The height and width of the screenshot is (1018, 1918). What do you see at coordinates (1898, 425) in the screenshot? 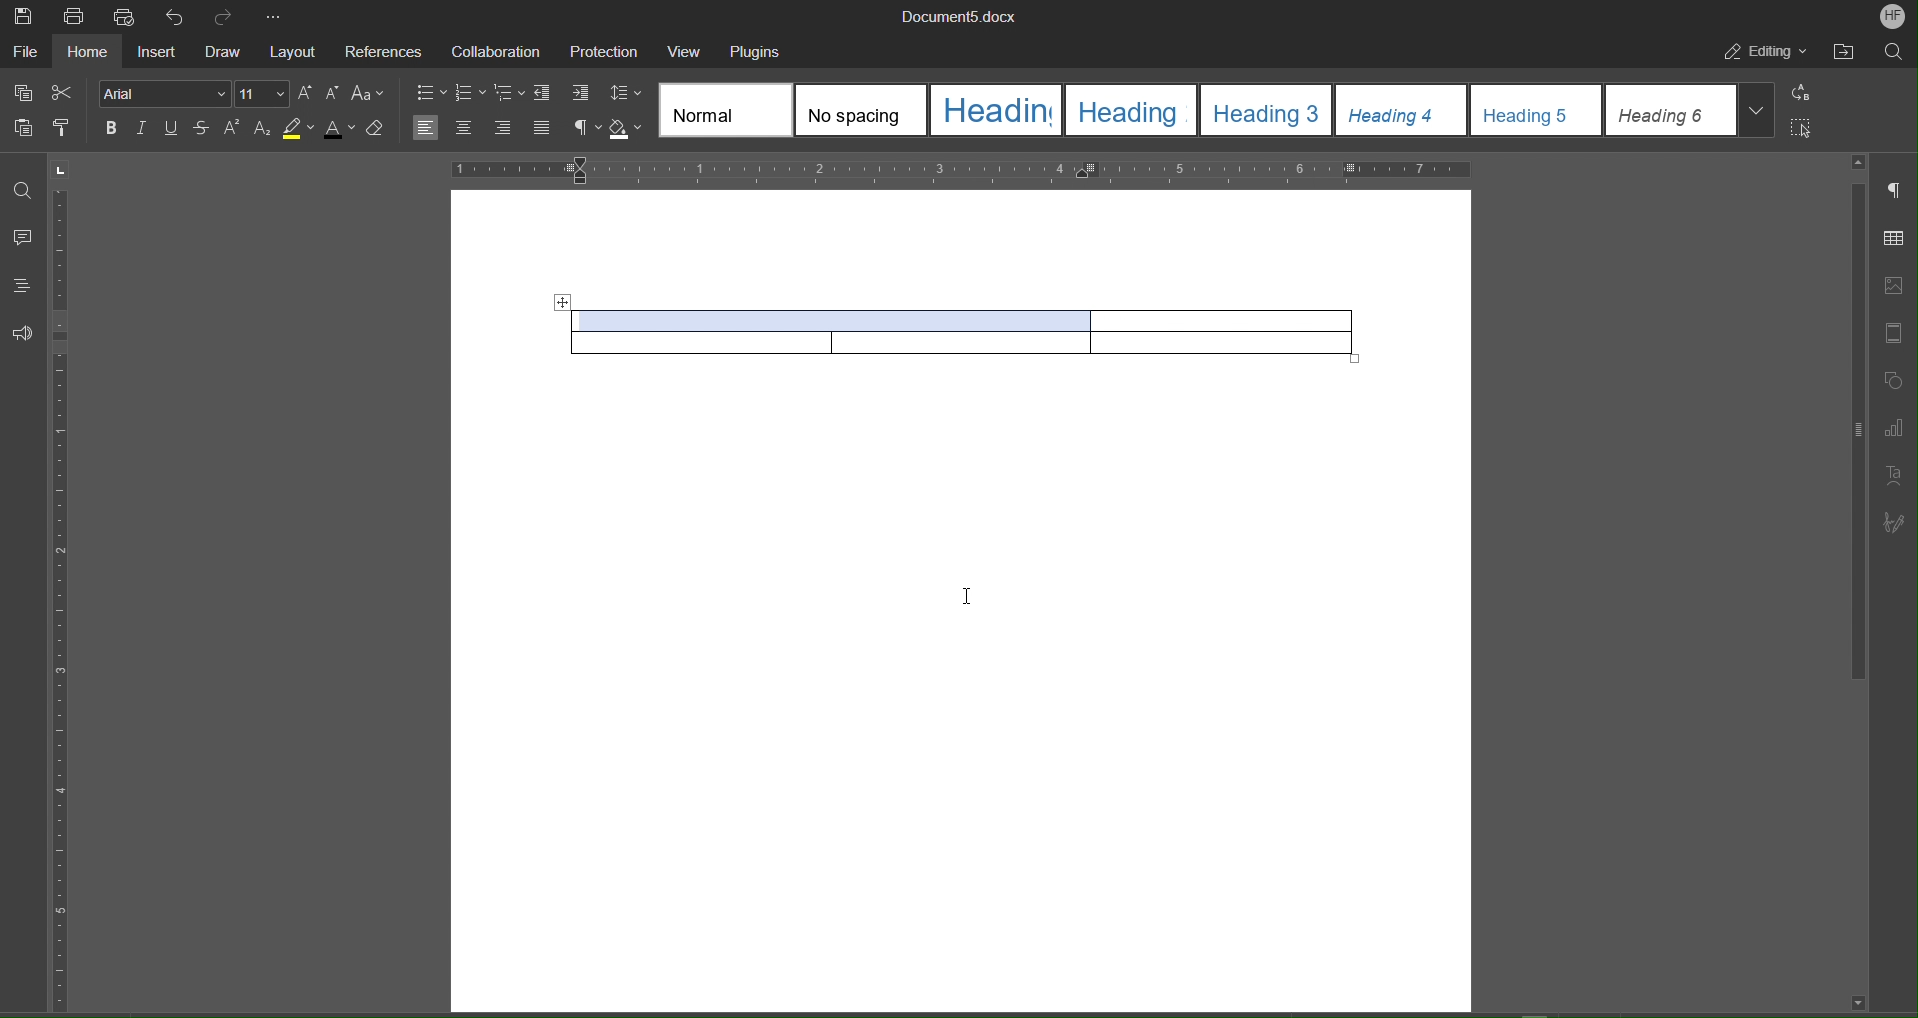
I see `Graph Settings` at bounding box center [1898, 425].